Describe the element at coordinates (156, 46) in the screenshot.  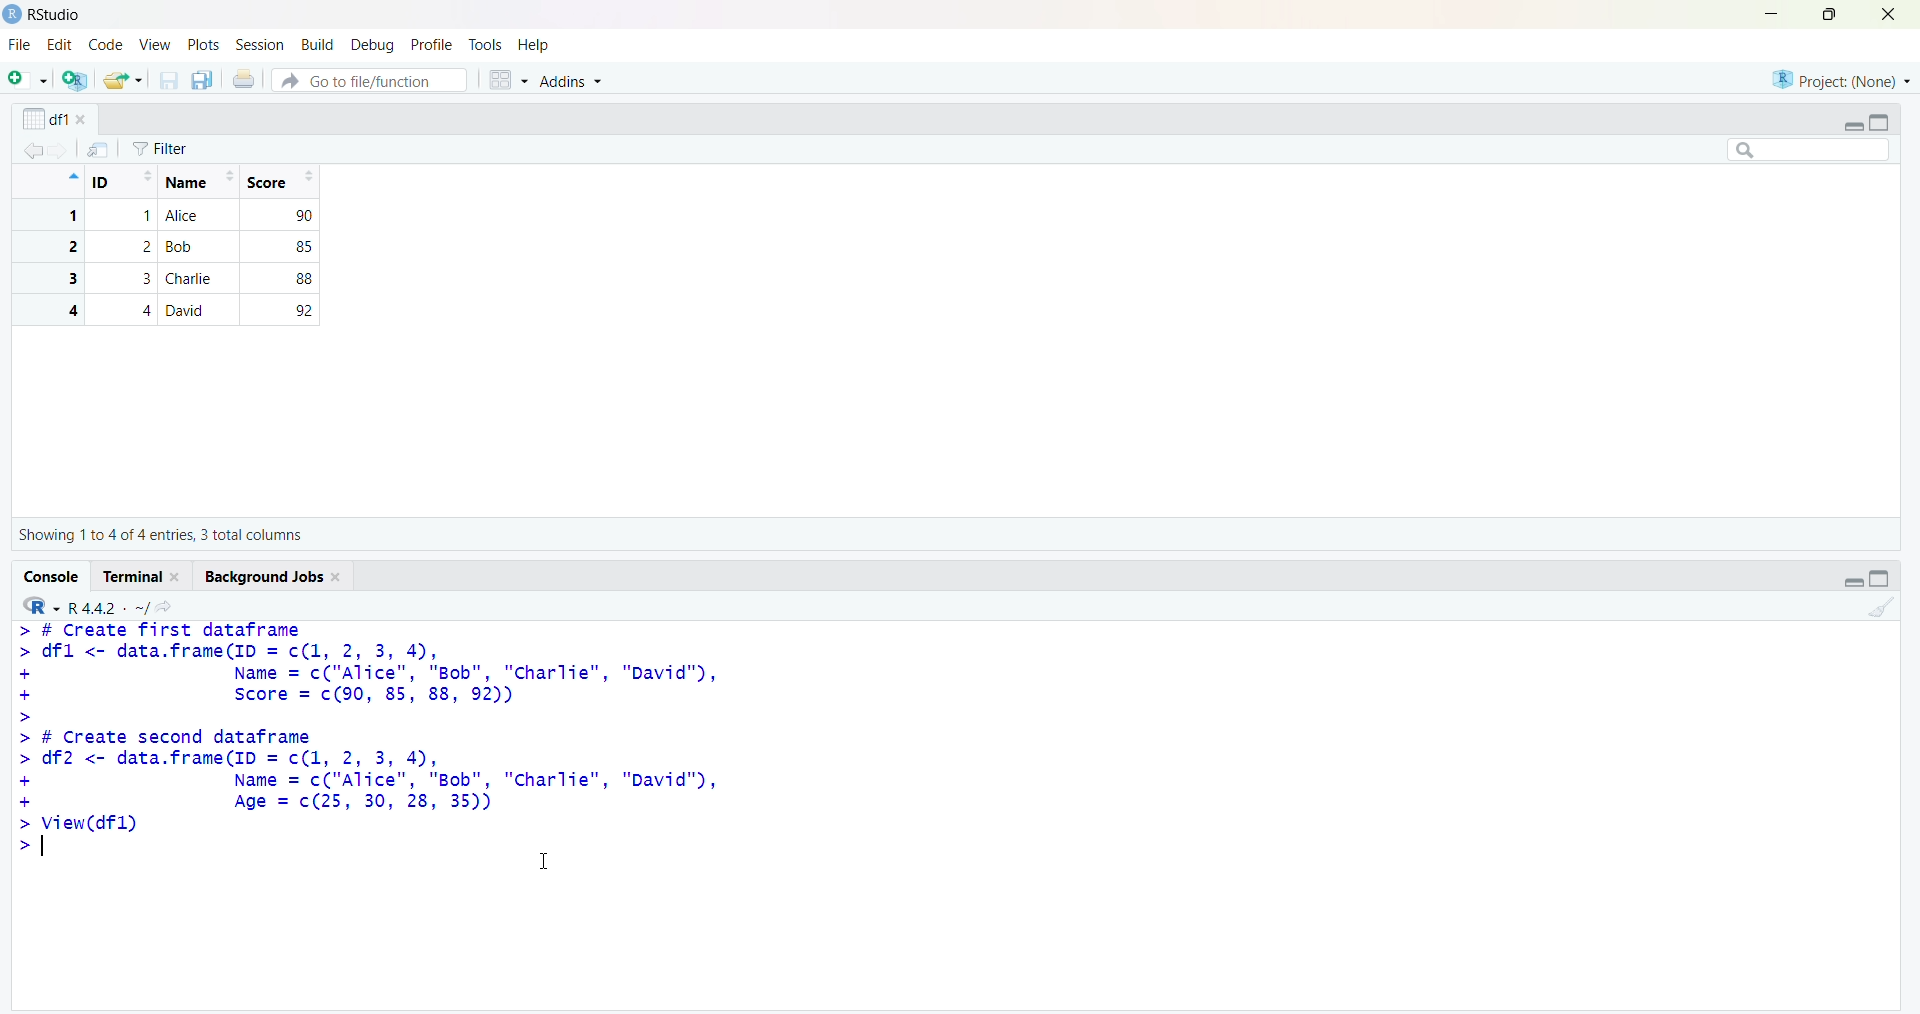
I see `view` at that location.